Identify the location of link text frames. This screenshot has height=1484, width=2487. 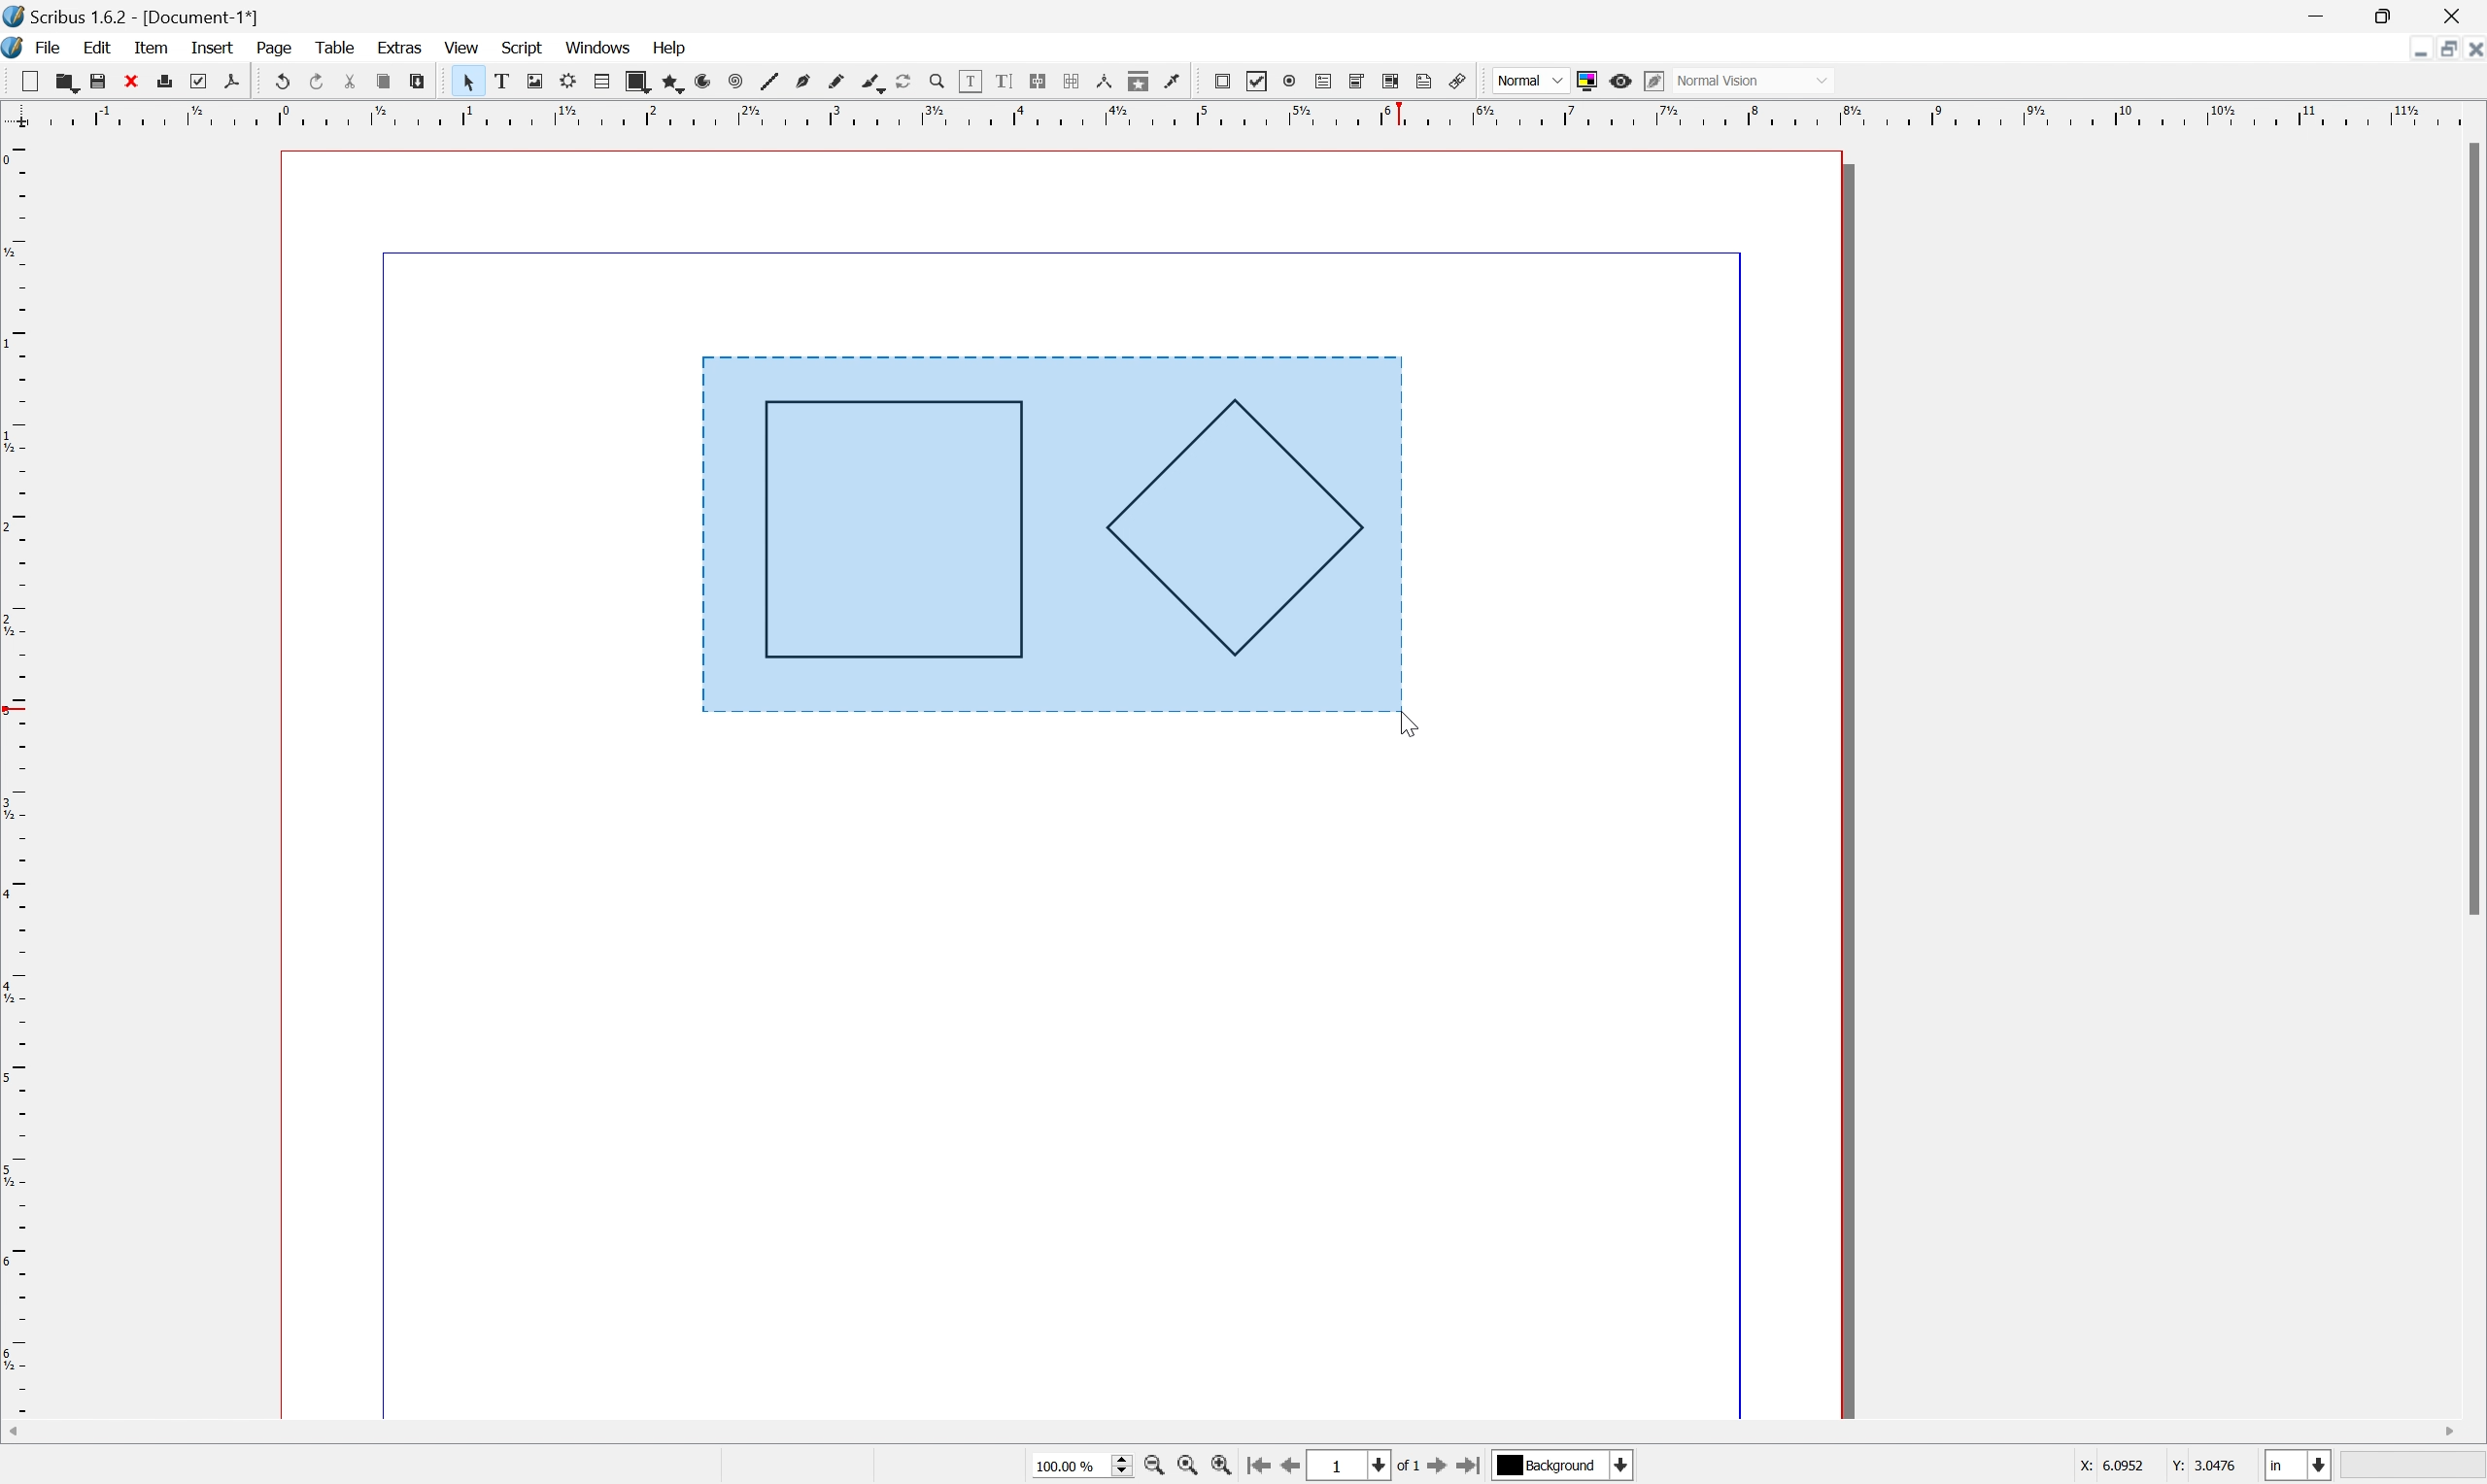
(1037, 81).